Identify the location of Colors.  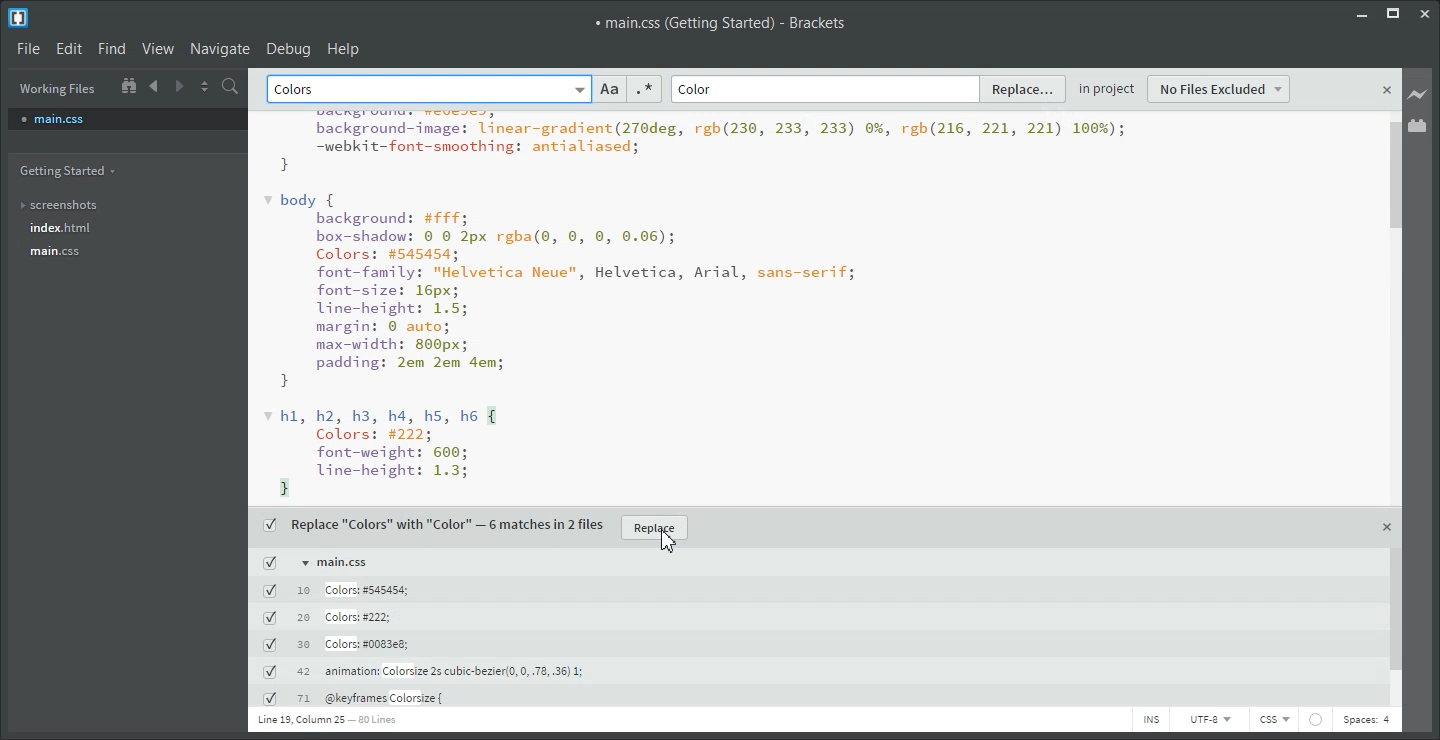
(298, 90).